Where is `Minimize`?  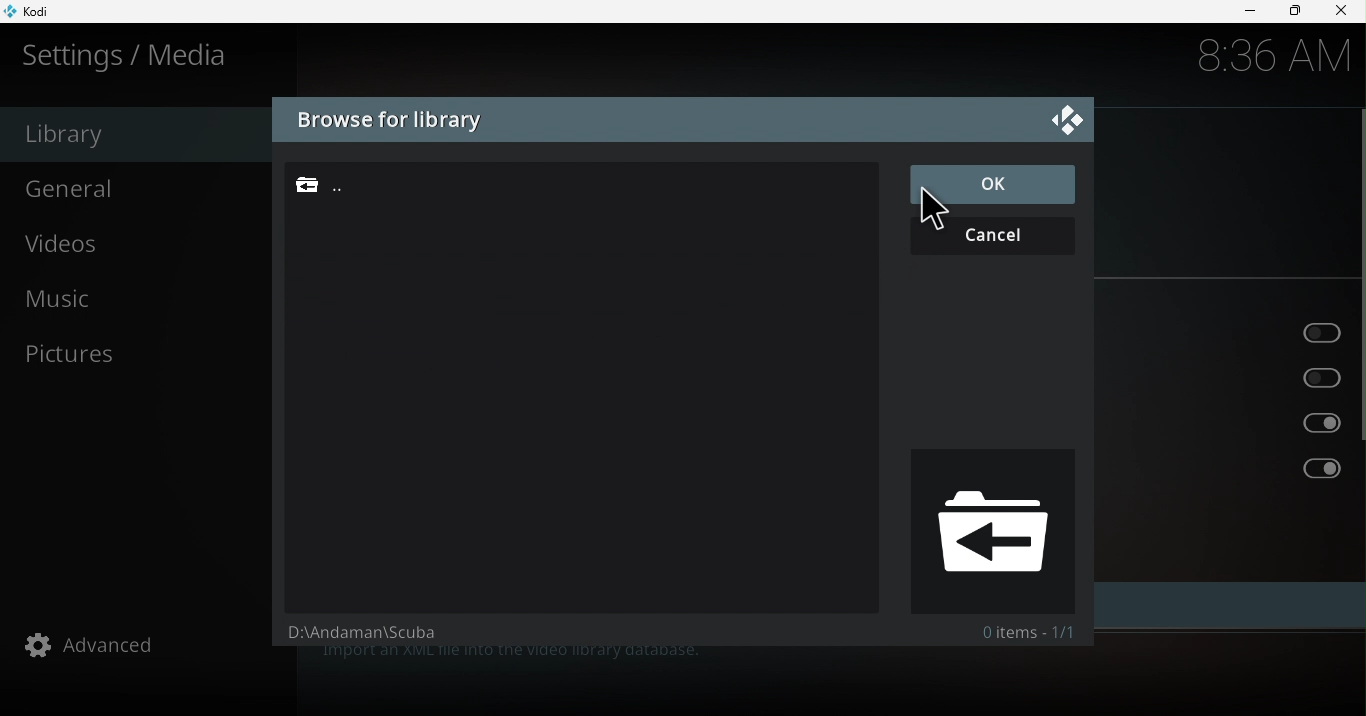 Minimize is located at coordinates (1242, 12).